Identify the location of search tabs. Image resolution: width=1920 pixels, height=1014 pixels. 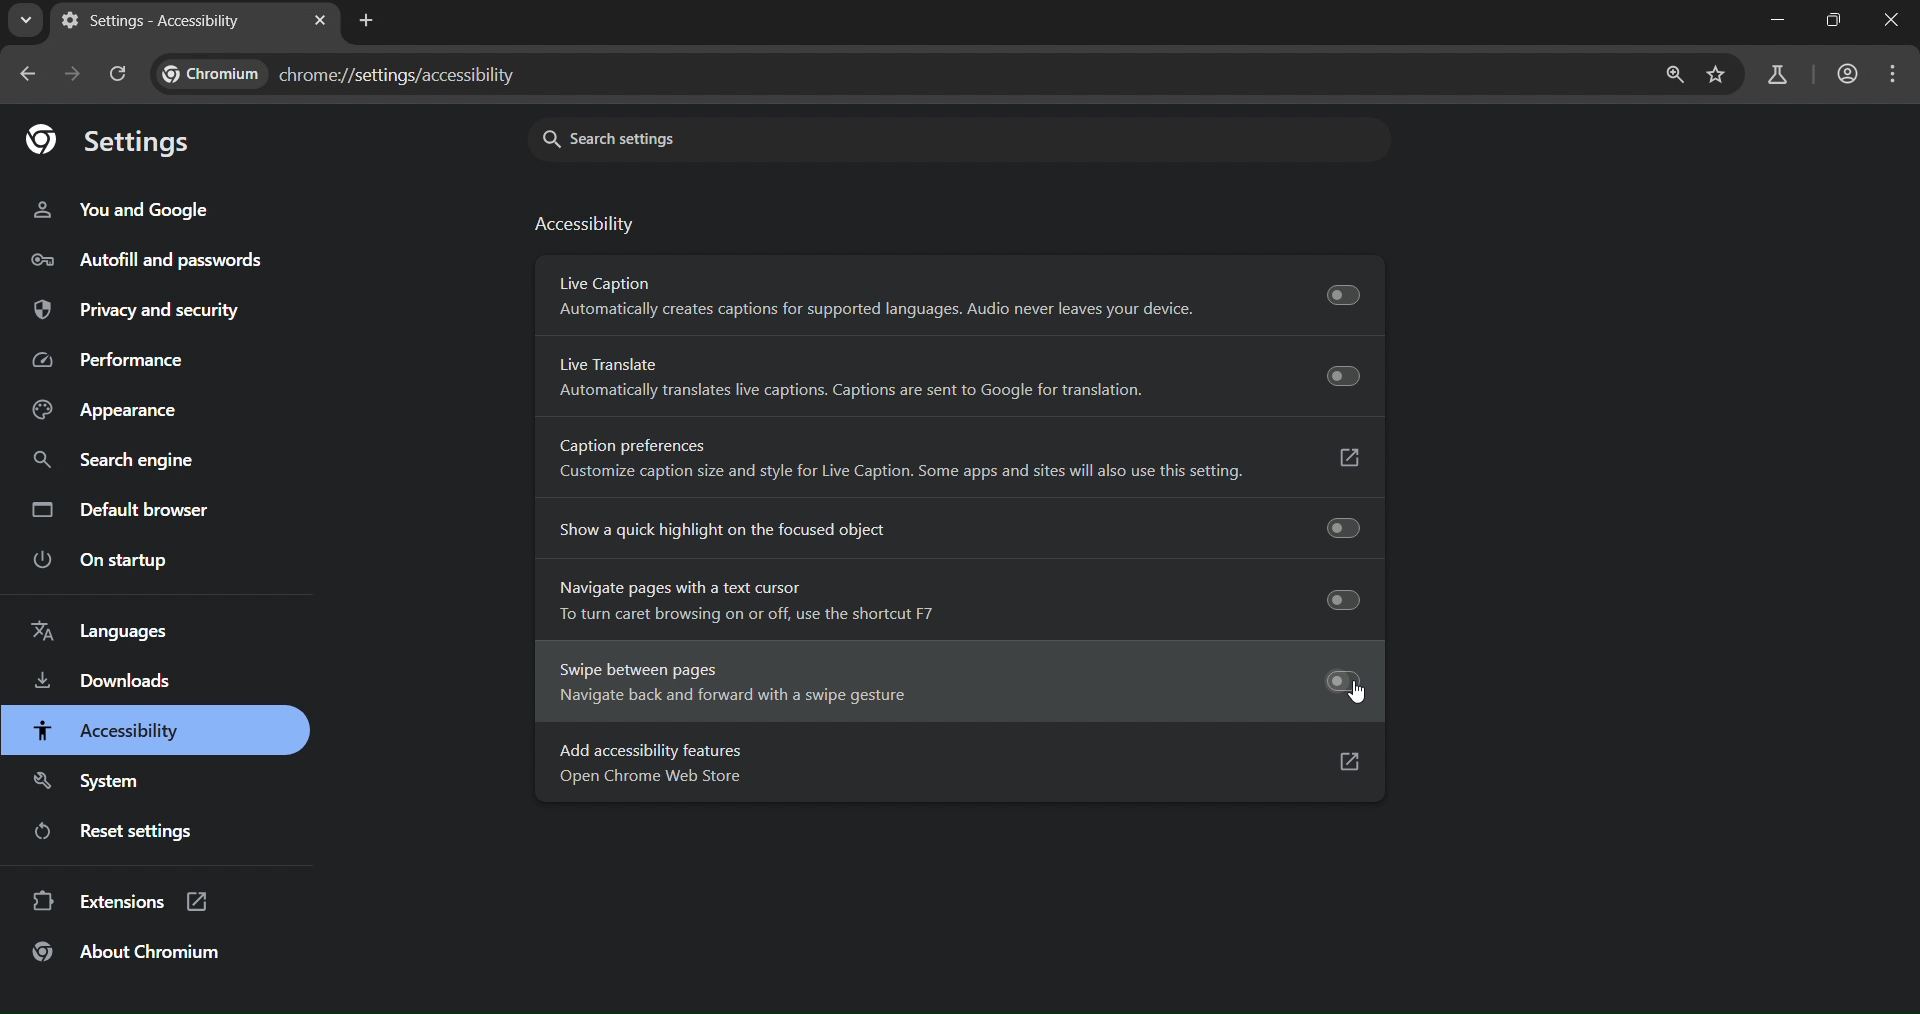
(23, 23).